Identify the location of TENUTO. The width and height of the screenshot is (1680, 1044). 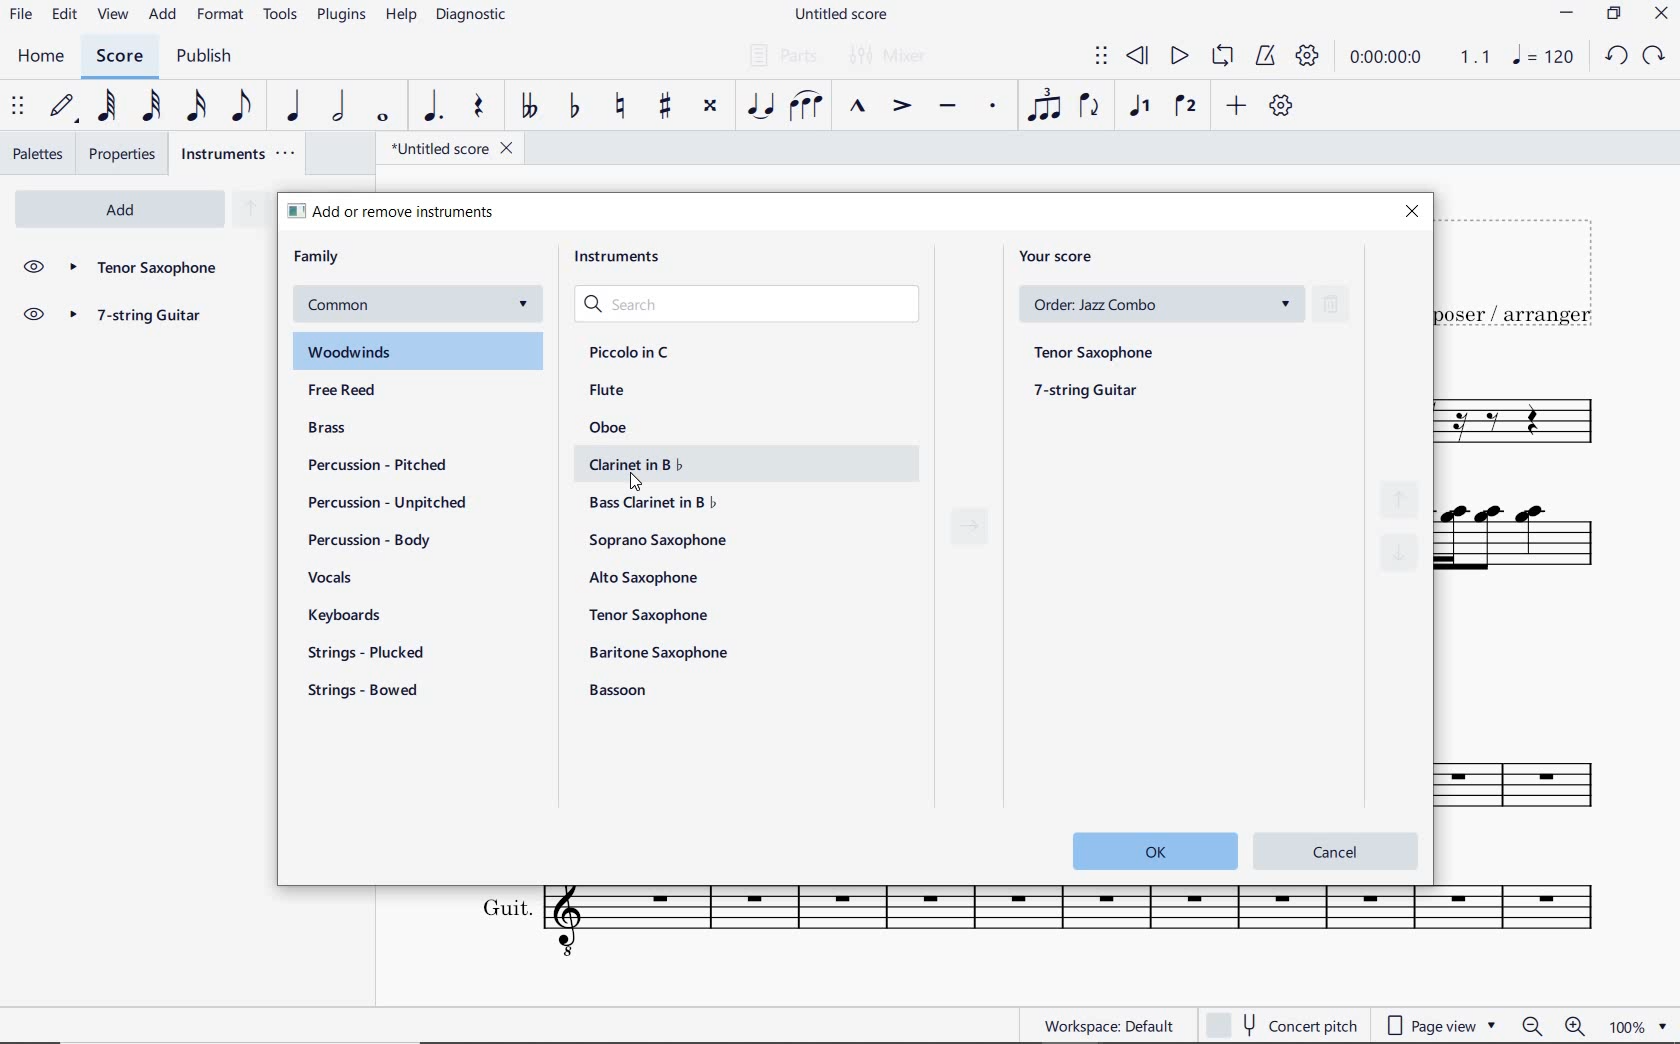
(947, 109).